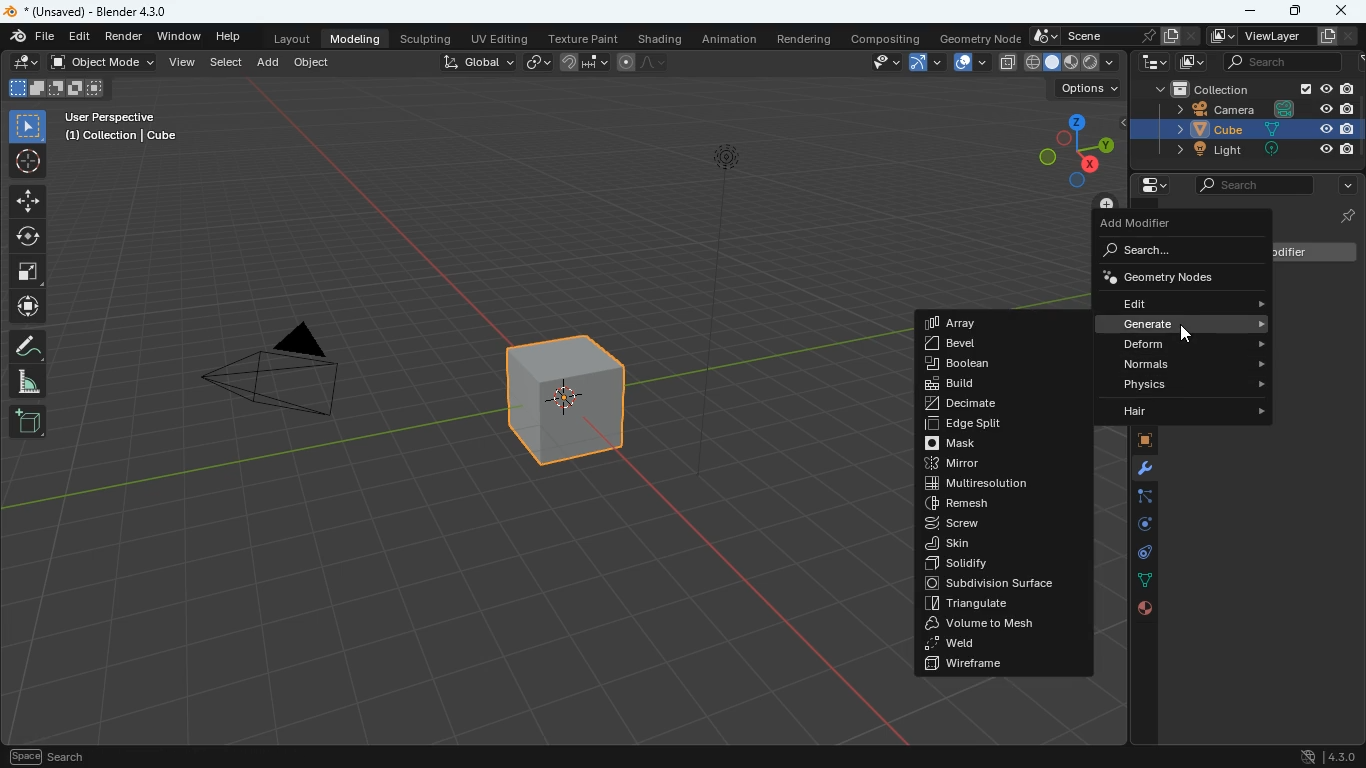 This screenshot has width=1366, height=768. Describe the element at coordinates (1001, 444) in the screenshot. I see `mask` at that location.